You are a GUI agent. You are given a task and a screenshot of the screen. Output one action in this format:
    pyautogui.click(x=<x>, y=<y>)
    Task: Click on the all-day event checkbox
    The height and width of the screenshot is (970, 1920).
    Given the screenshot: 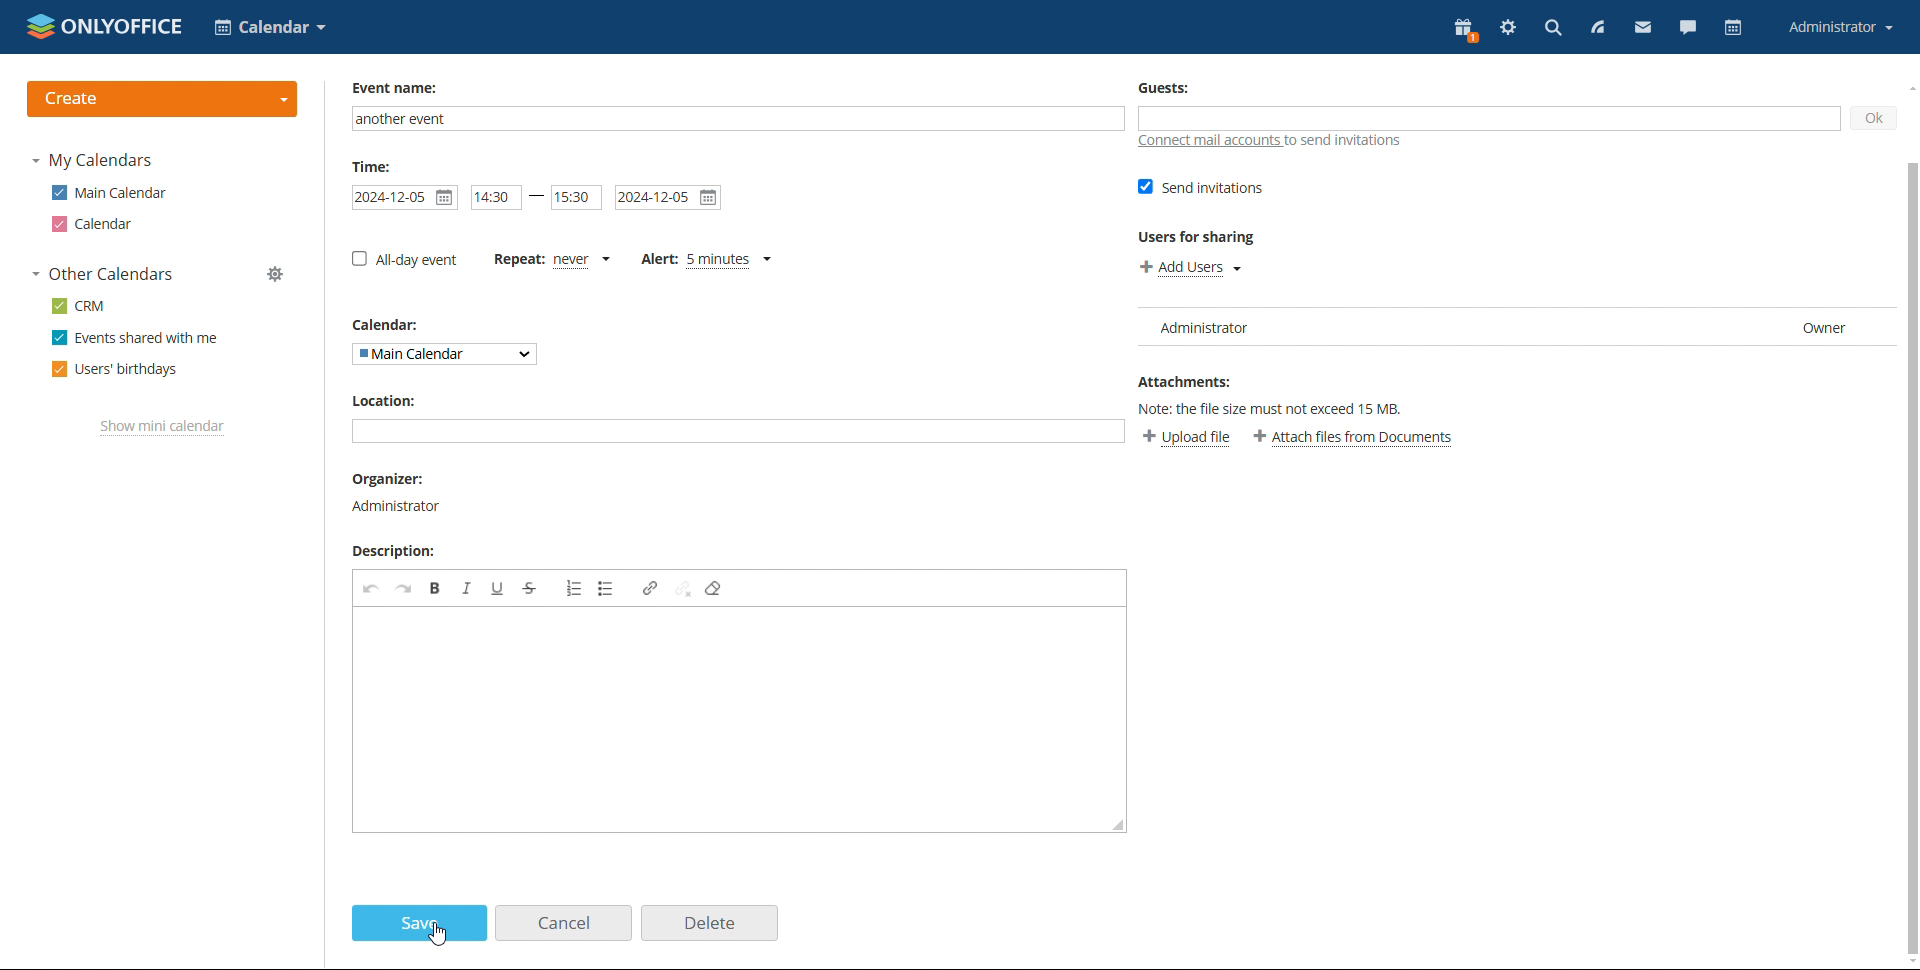 What is the action you would take?
    pyautogui.click(x=405, y=258)
    